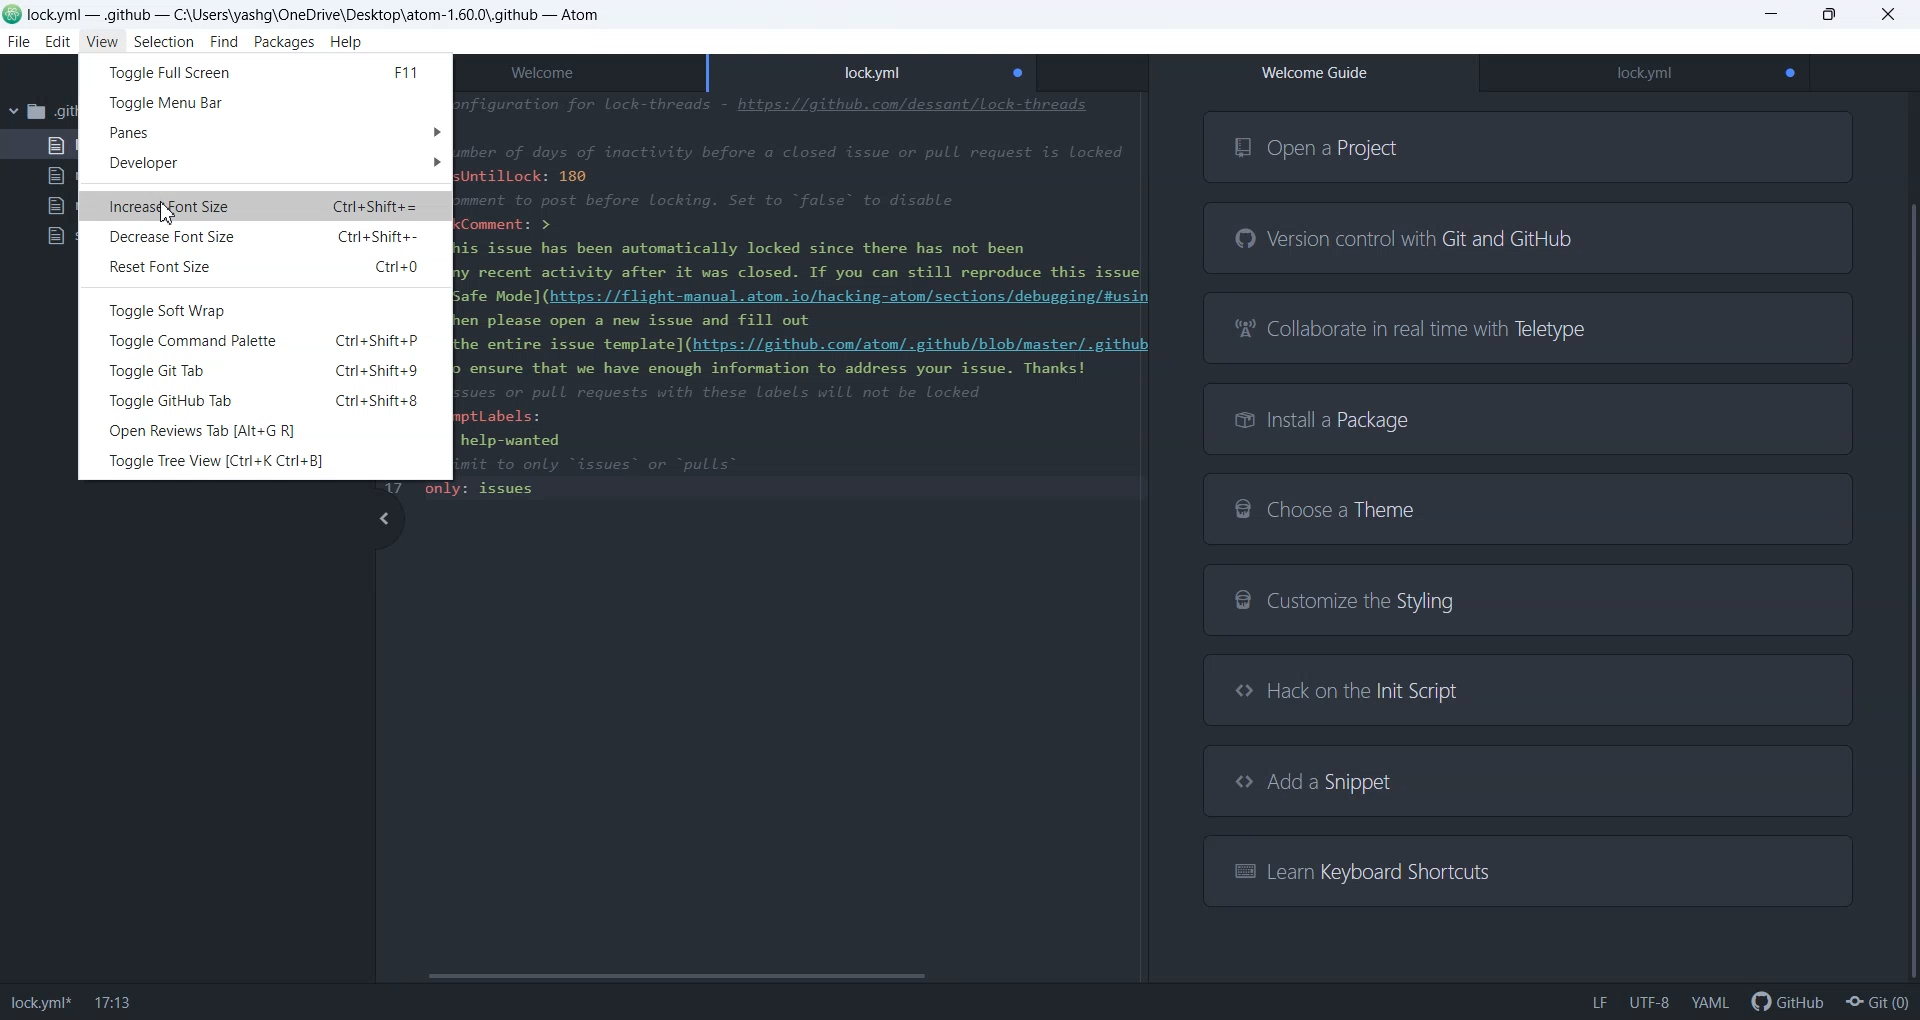 Image resolution: width=1920 pixels, height=1020 pixels. I want to click on Help, so click(345, 43).